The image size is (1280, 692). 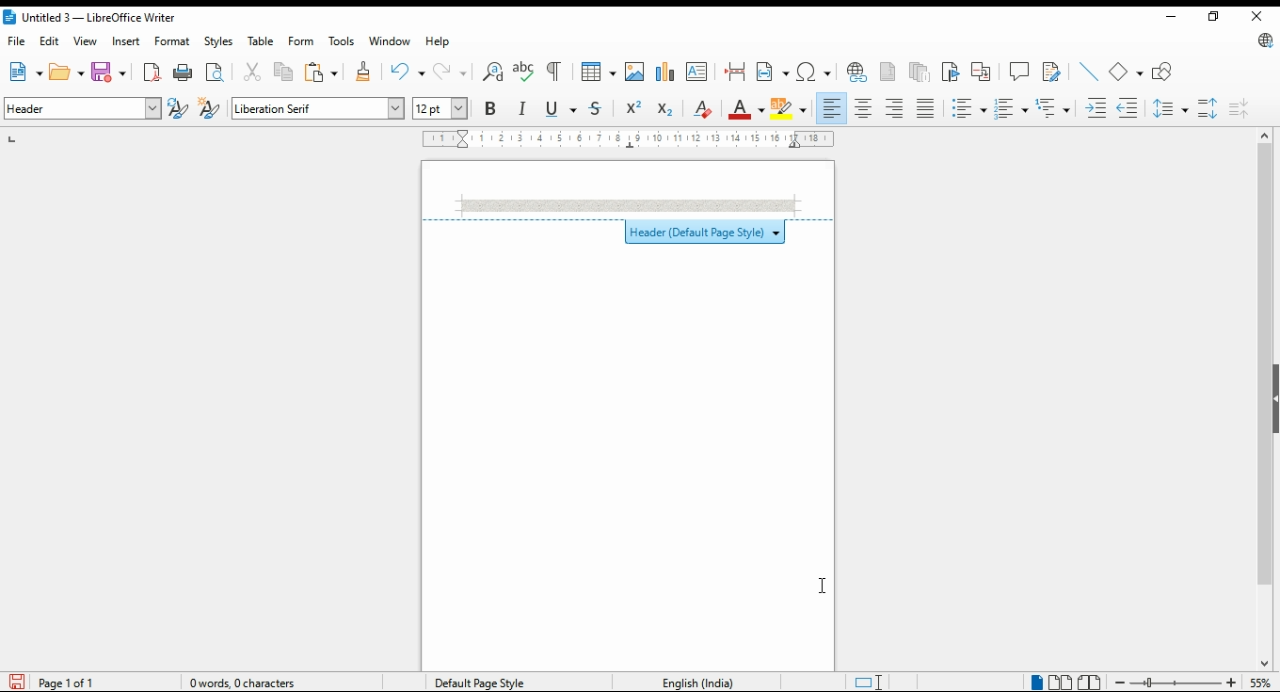 I want to click on align right, so click(x=895, y=108).